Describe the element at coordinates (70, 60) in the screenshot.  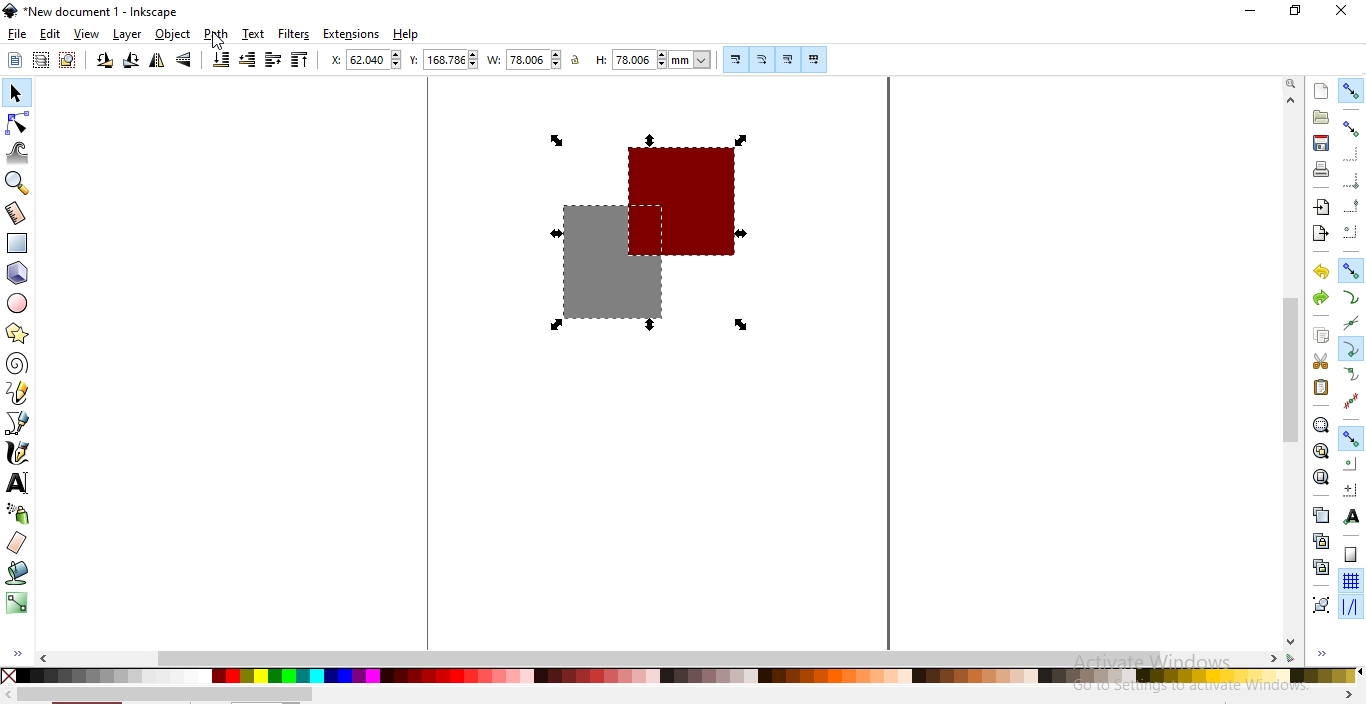
I see `deselect selected objects or nodes` at that location.